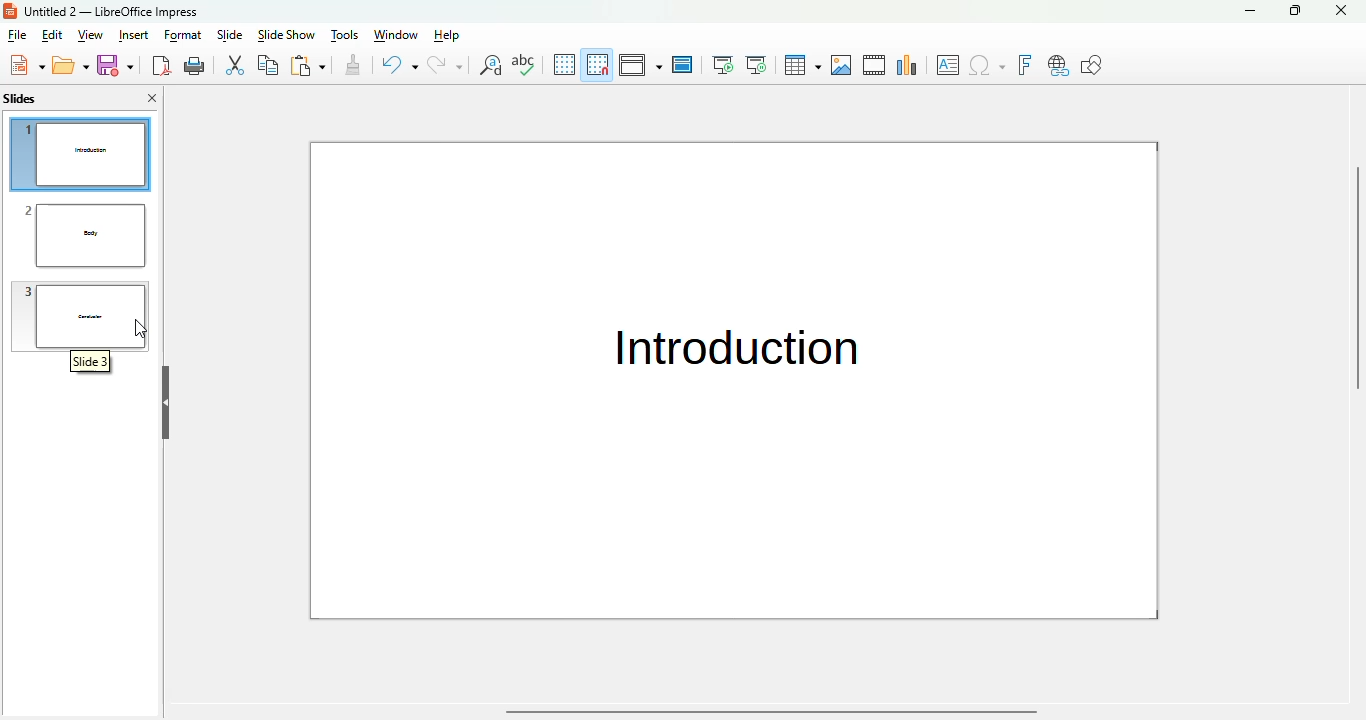  Describe the element at coordinates (286, 35) in the screenshot. I see `slide show` at that location.